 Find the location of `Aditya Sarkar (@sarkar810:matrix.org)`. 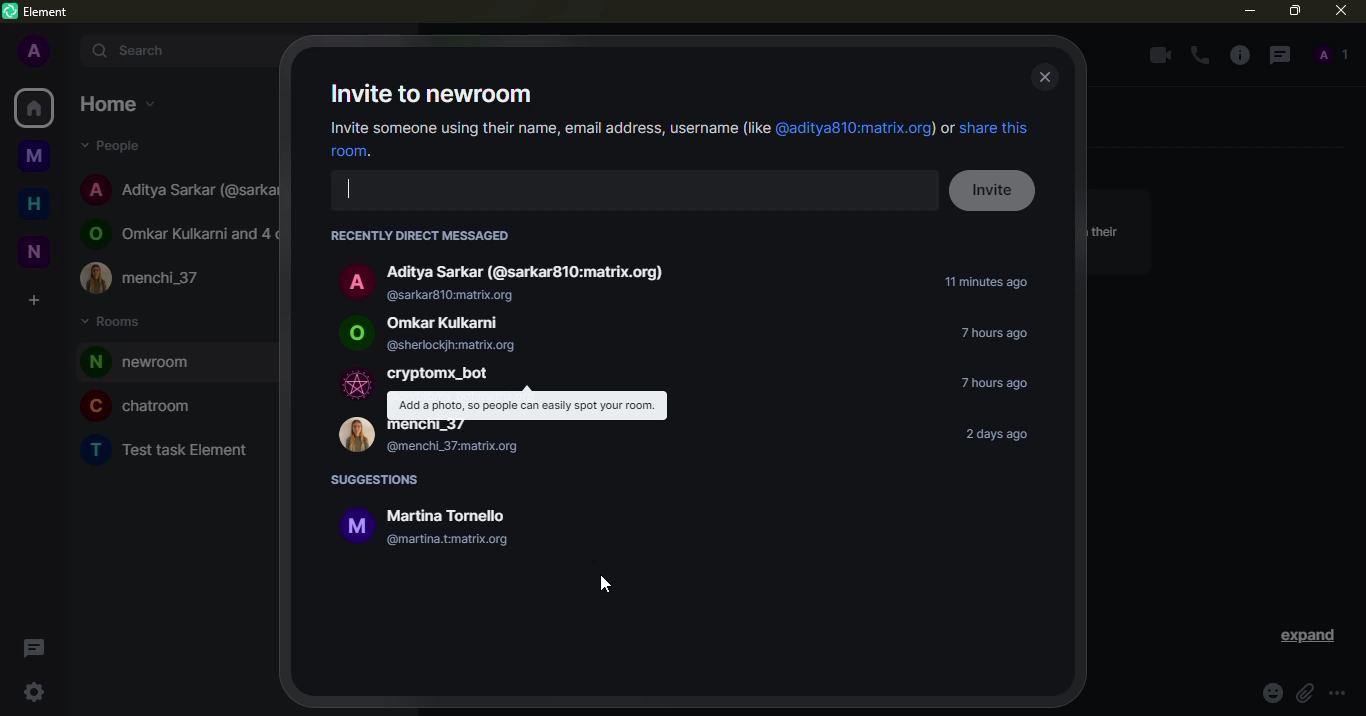

Aditya Sarkar (@sarkar810:matrix.org) is located at coordinates (174, 189).